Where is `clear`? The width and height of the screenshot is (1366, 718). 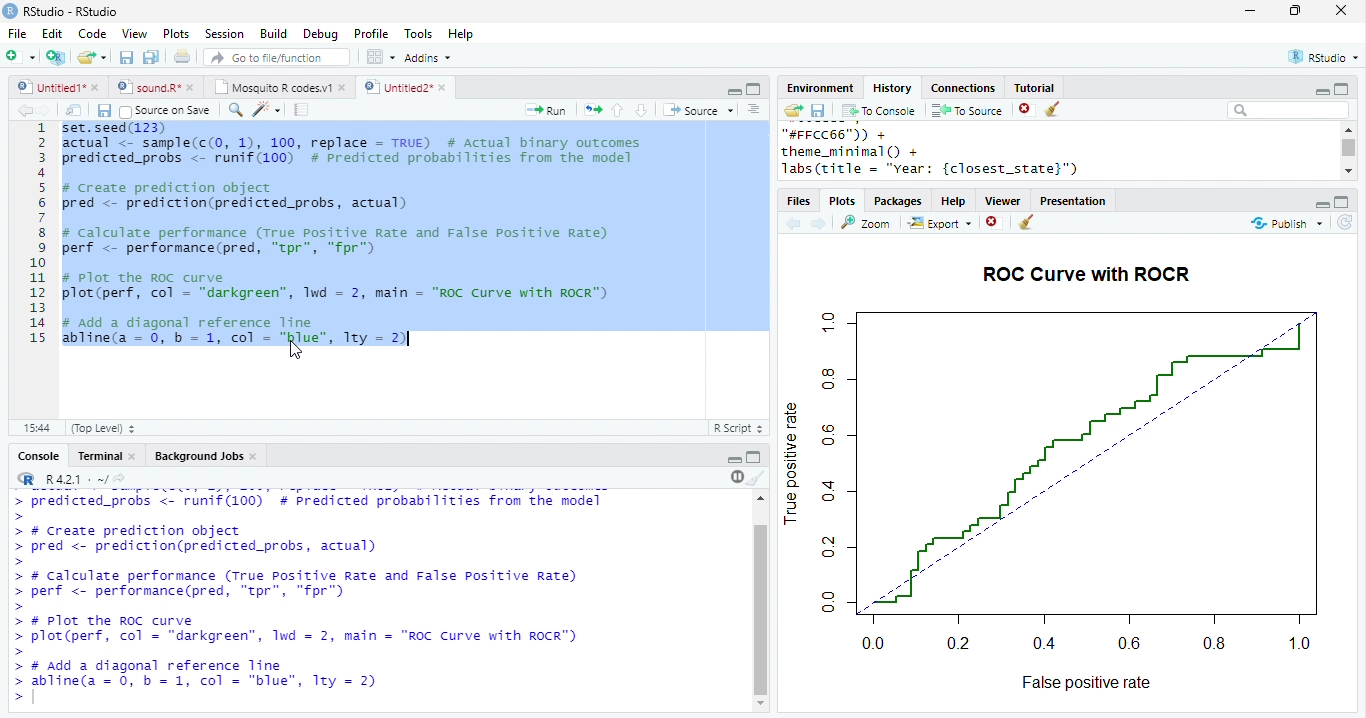 clear is located at coordinates (1026, 223).